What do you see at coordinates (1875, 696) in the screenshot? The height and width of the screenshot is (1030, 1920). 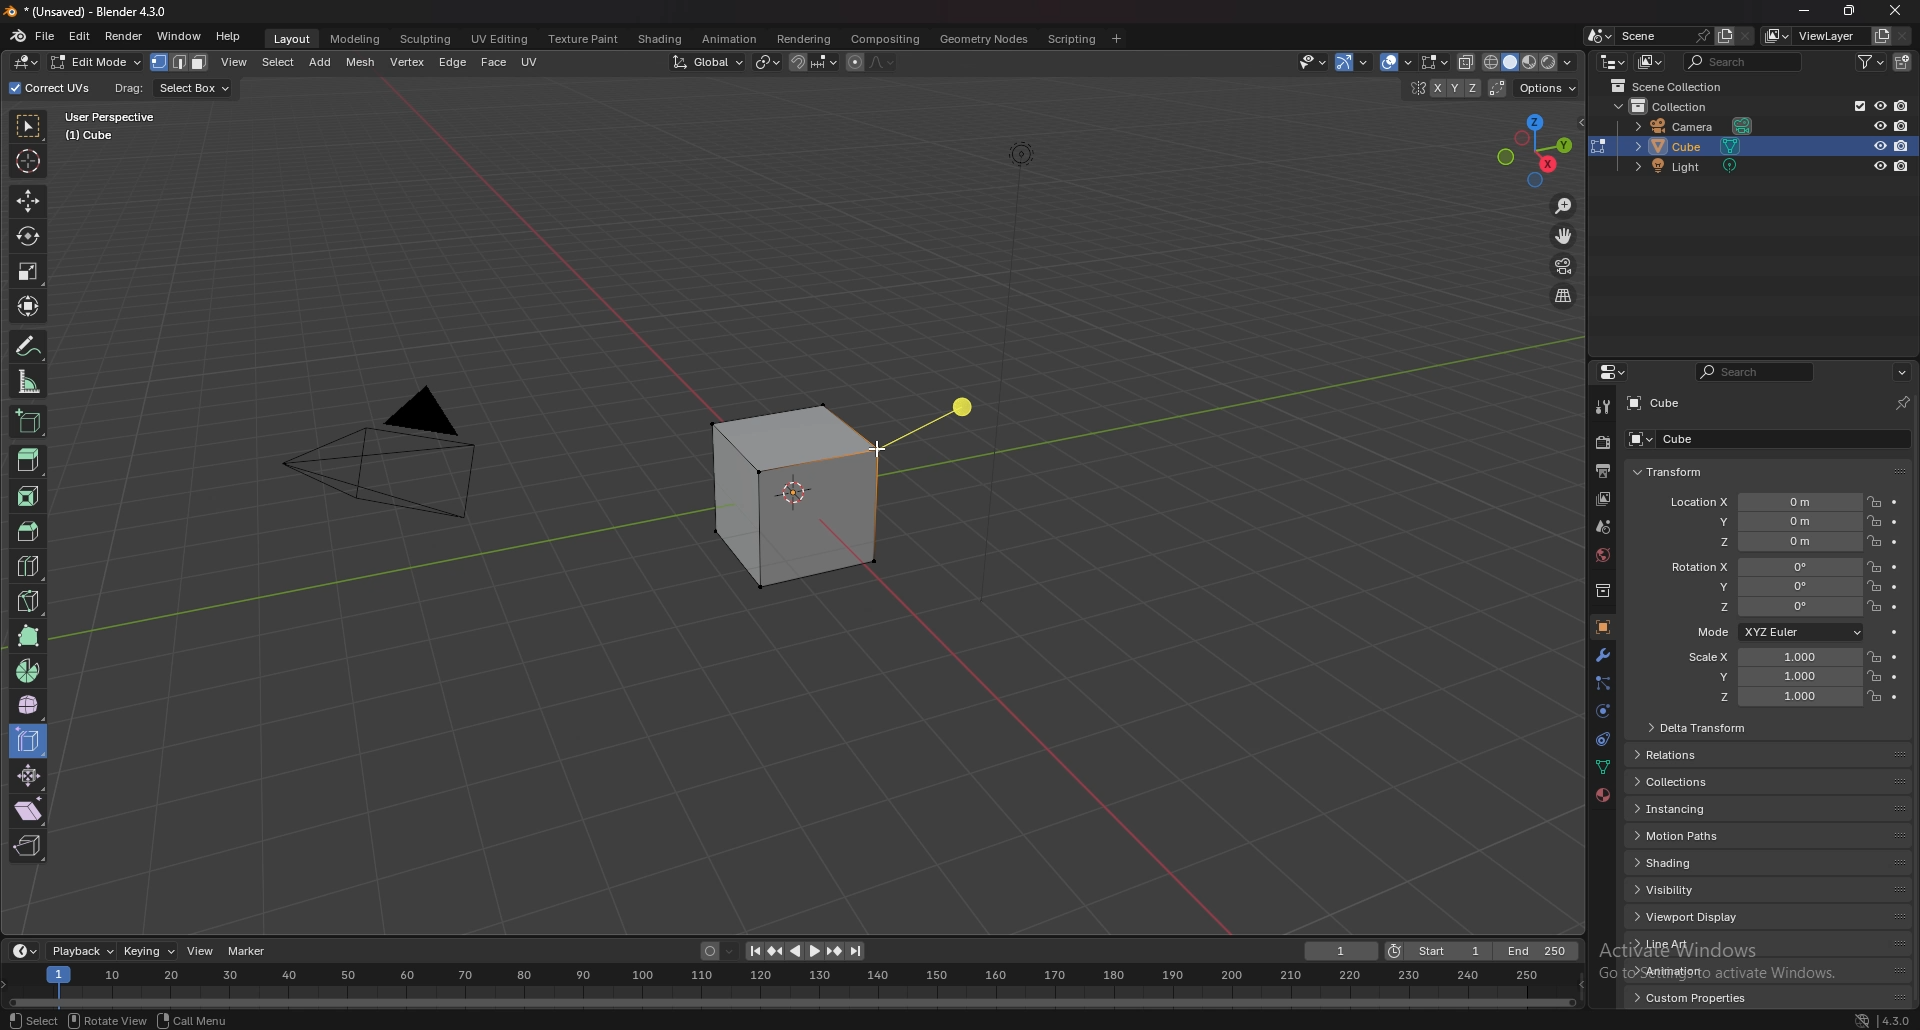 I see `lock` at bounding box center [1875, 696].